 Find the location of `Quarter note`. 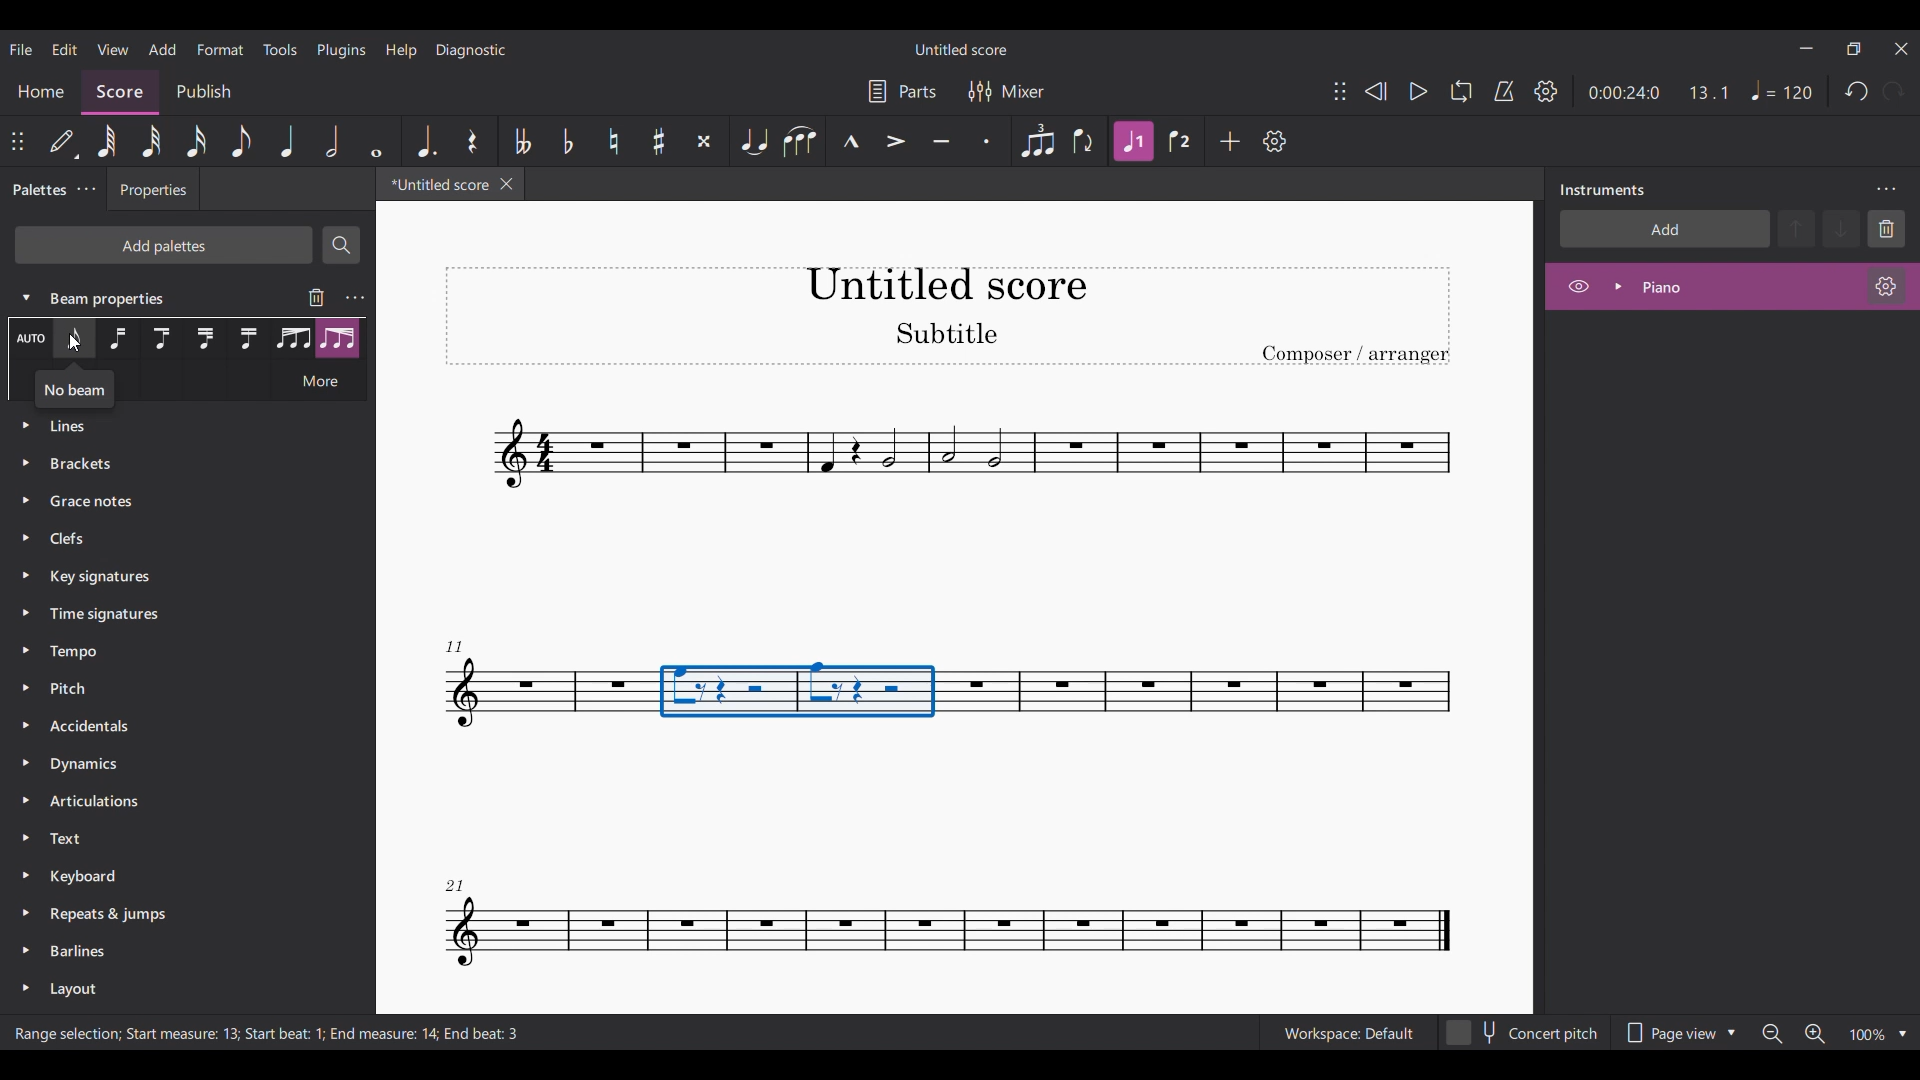

Quarter note is located at coordinates (287, 141).